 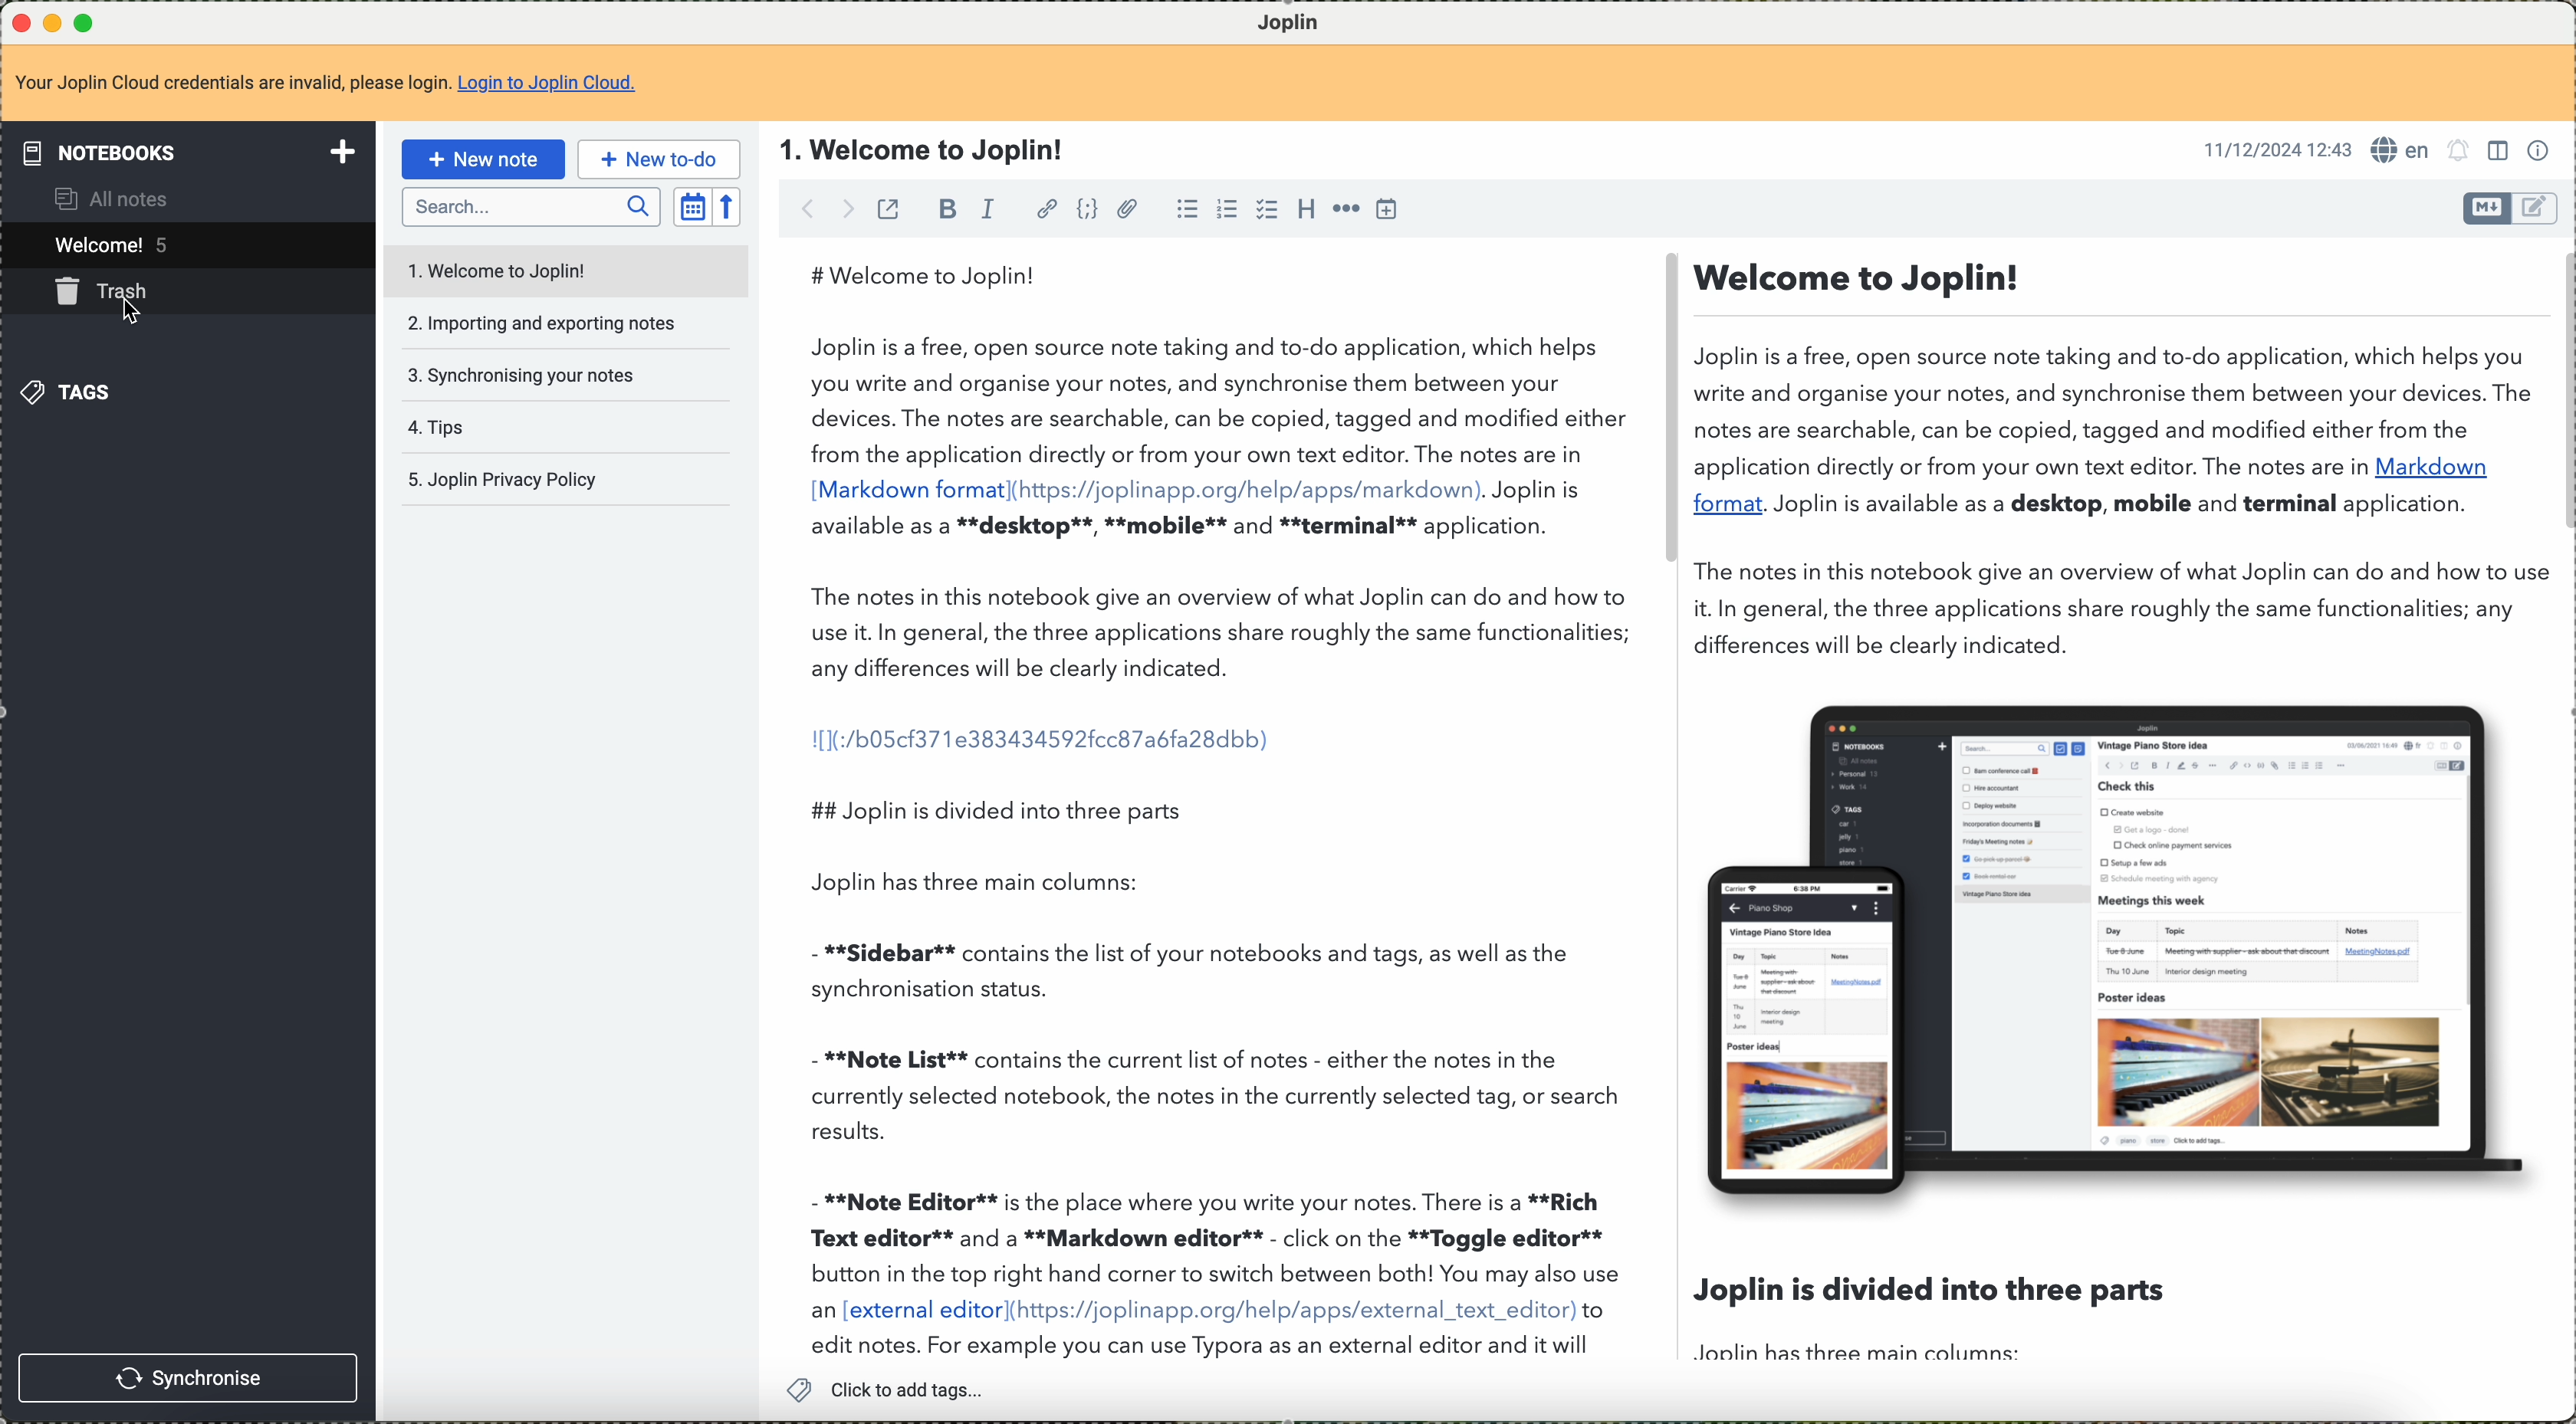 What do you see at coordinates (729, 207) in the screenshot?
I see `reverse sort order` at bounding box center [729, 207].